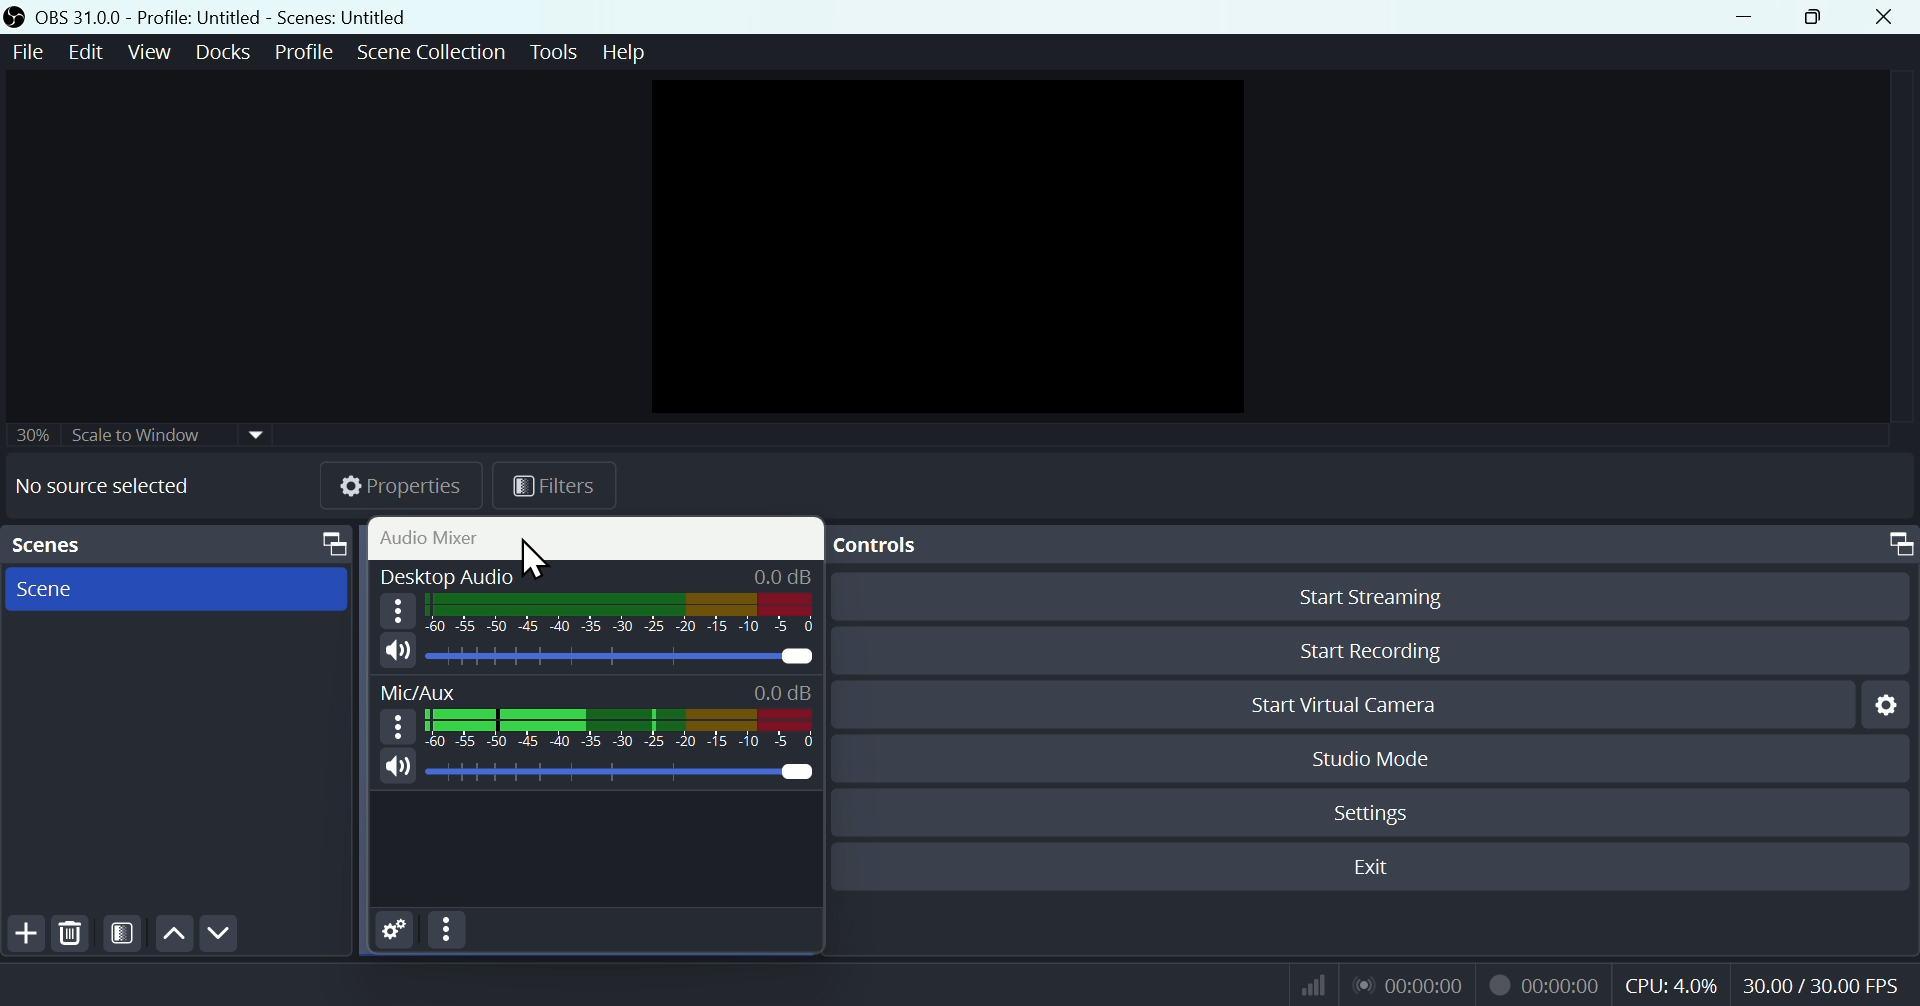 This screenshot has height=1006, width=1920. What do you see at coordinates (181, 543) in the screenshot?
I see `Scenes` at bounding box center [181, 543].